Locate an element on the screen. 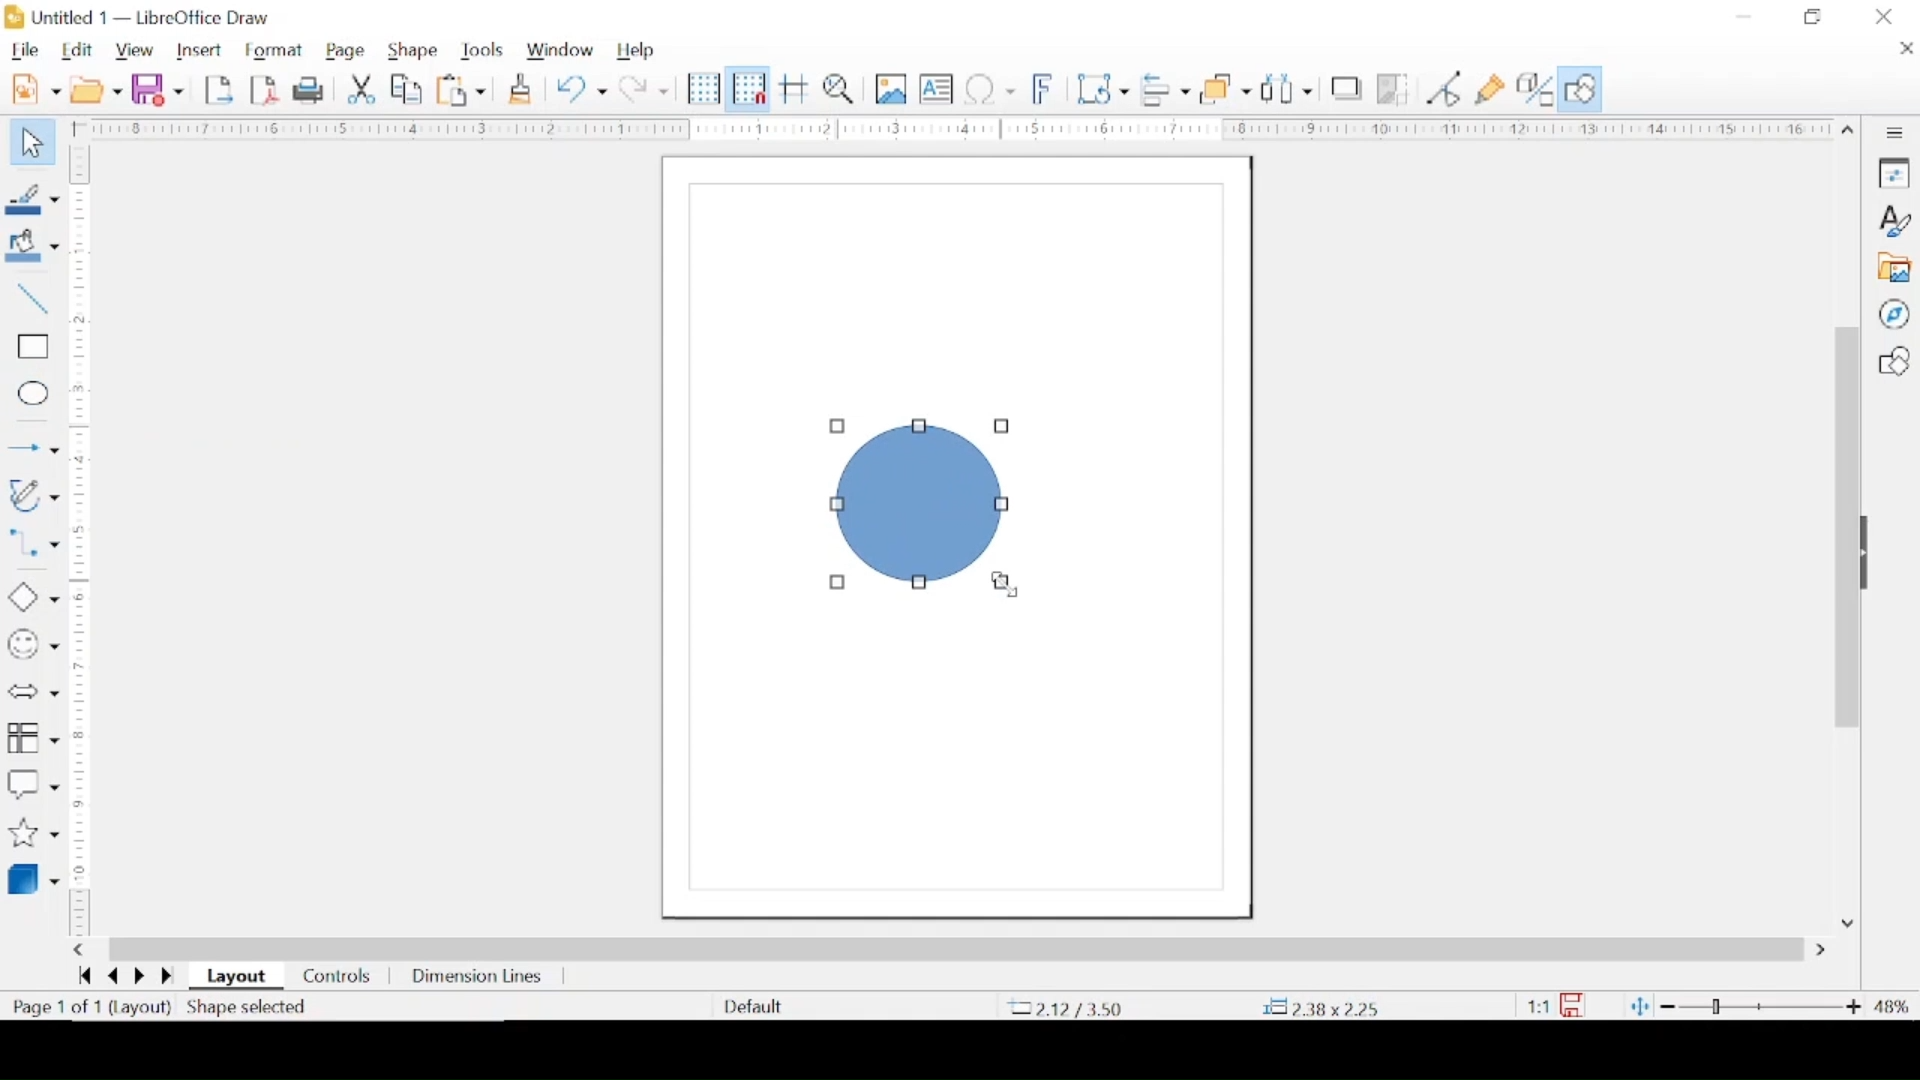 This screenshot has height=1080, width=1920. insert fontwork text is located at coordinates (1044, 89).